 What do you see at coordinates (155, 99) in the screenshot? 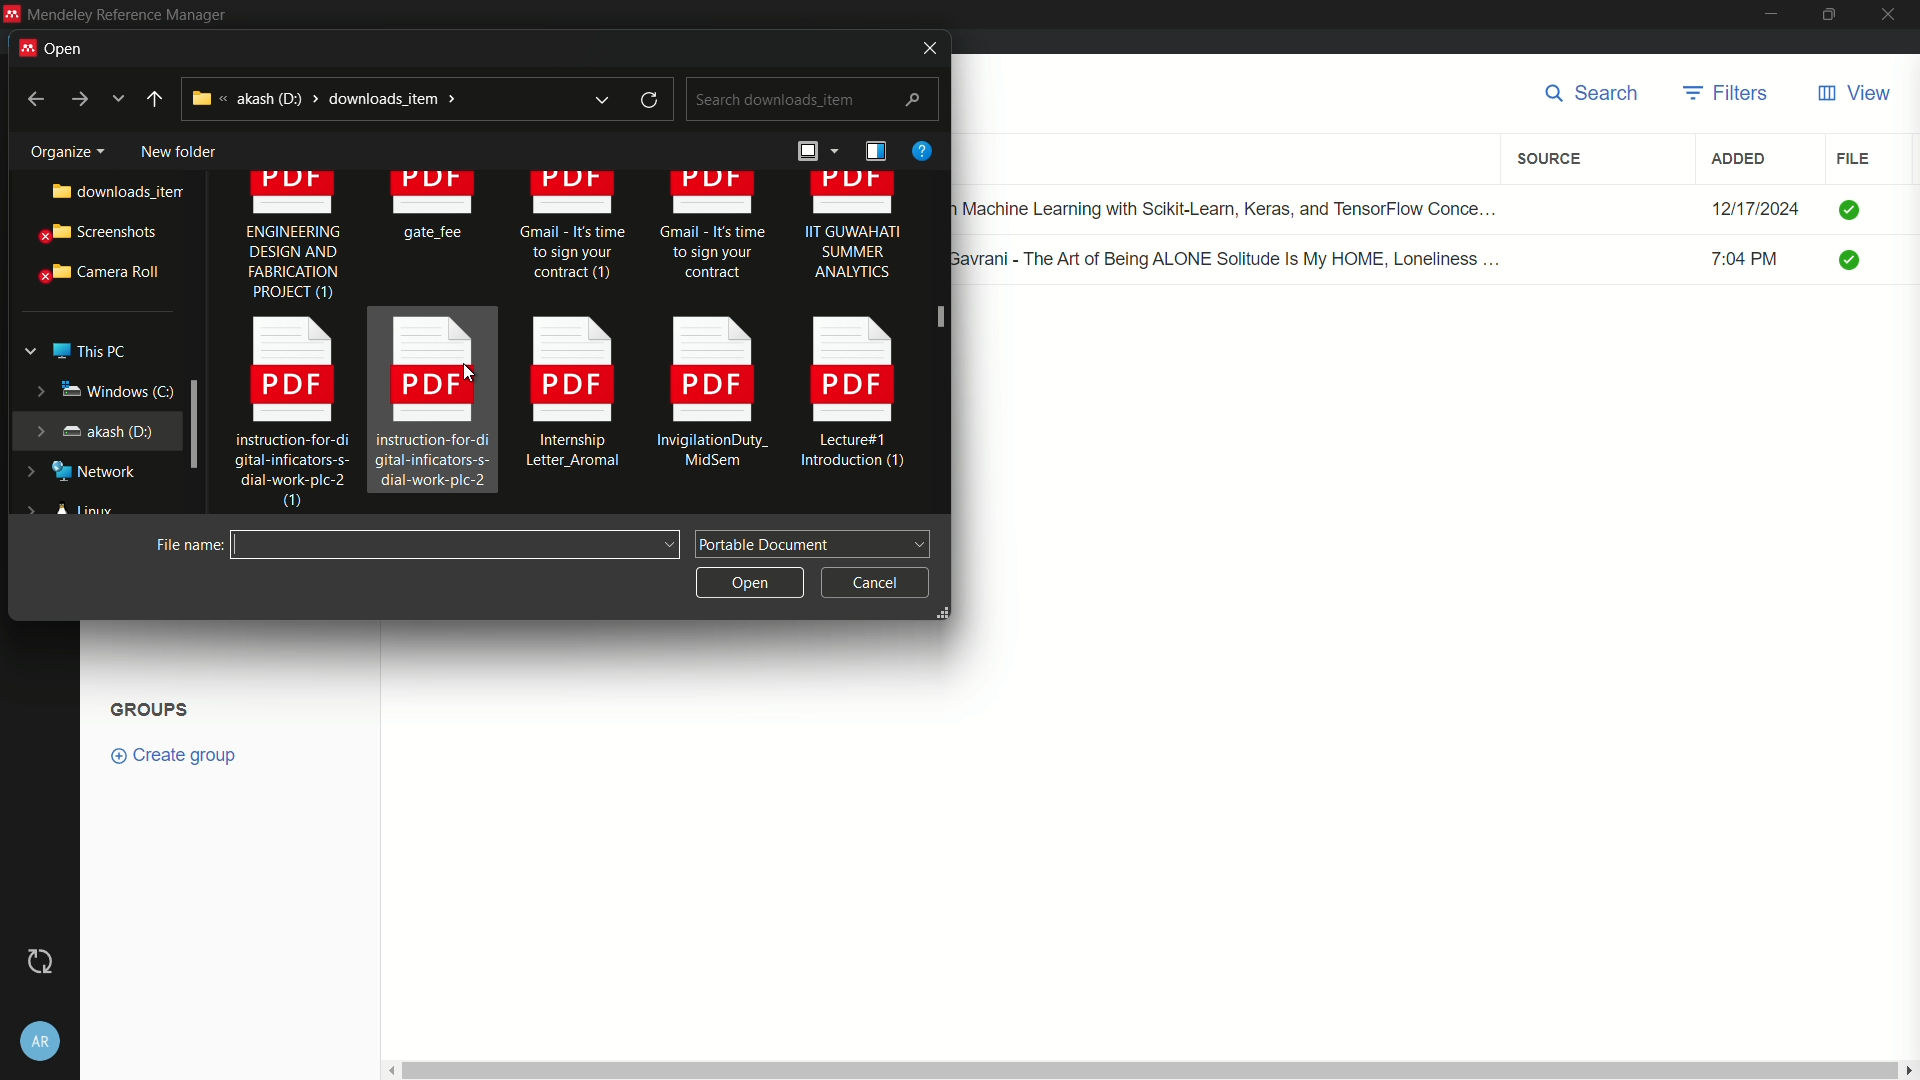
I see `up to` at bounding box center [155, 99].